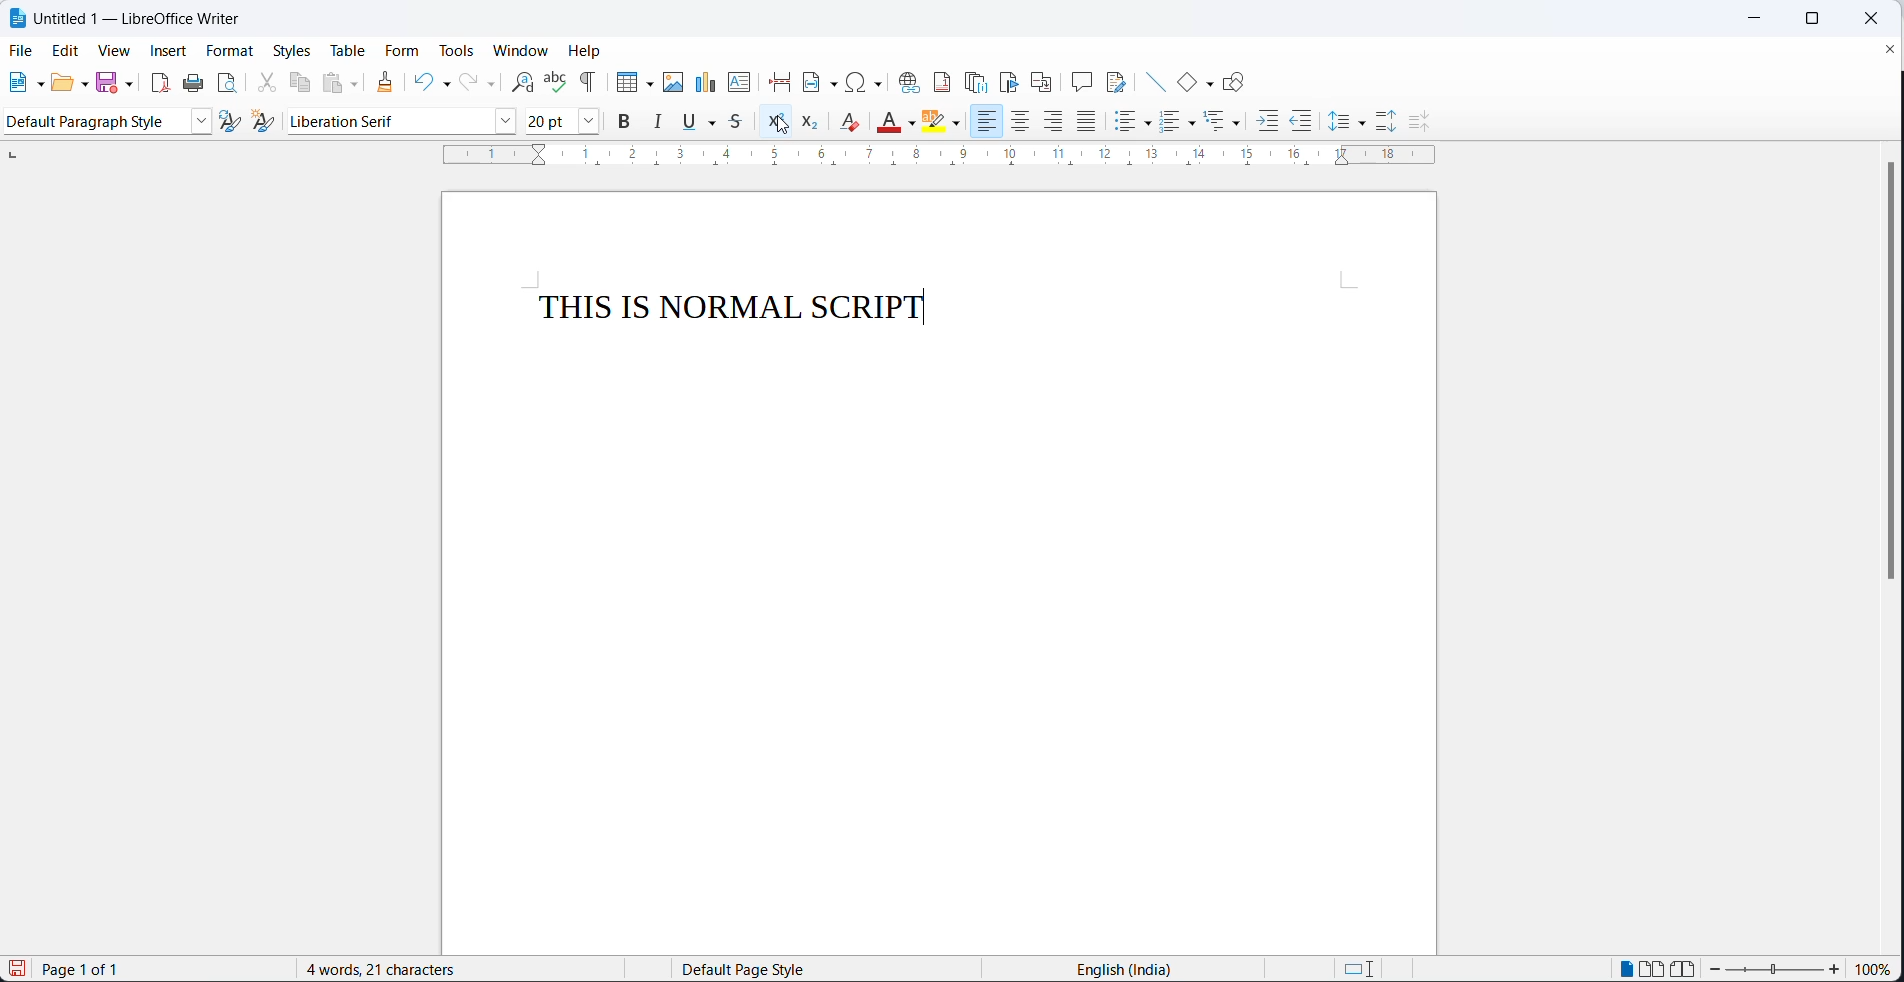 This screenshot has height=982, width=1904. Describe the element at coordinates (334, 81) in the screenshot. I see `paste` at that location.